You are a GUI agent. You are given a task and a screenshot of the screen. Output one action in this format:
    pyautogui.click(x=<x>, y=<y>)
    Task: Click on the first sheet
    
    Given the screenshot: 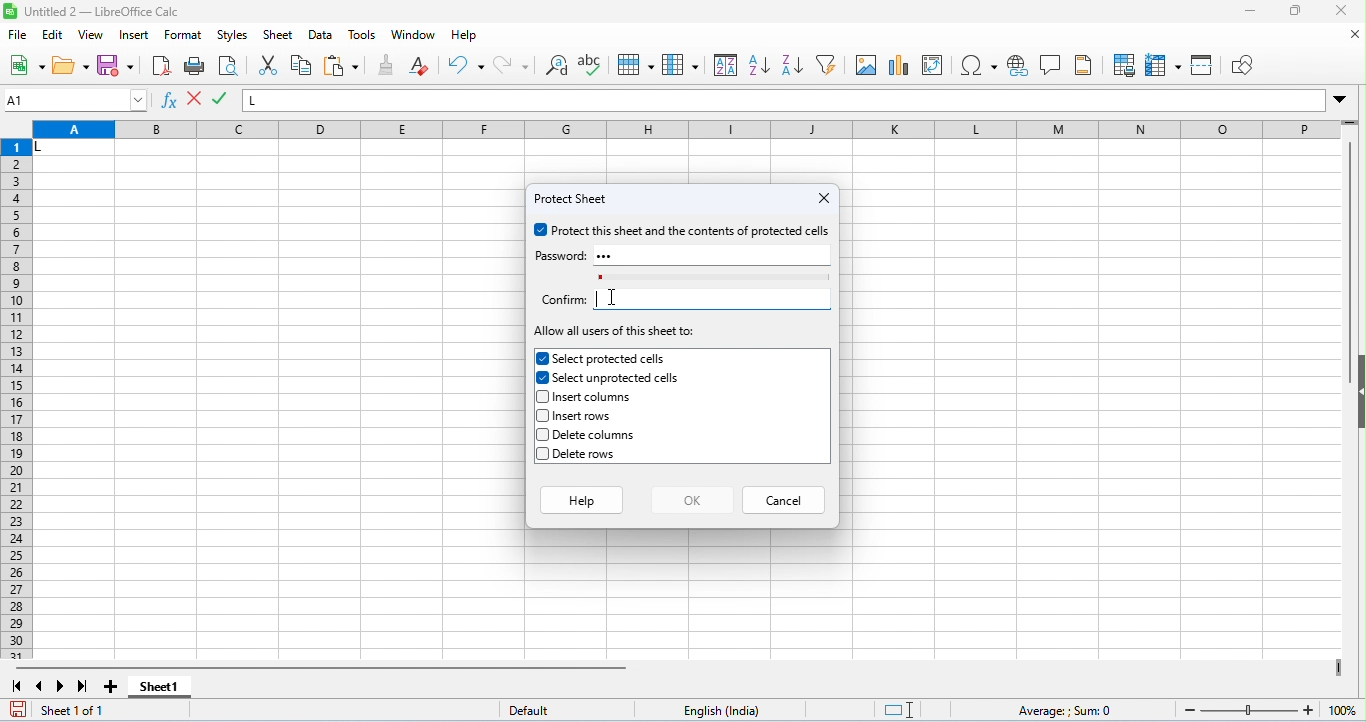 What is the action you would take?
    pyautogui.click(x=17, y=686)
    